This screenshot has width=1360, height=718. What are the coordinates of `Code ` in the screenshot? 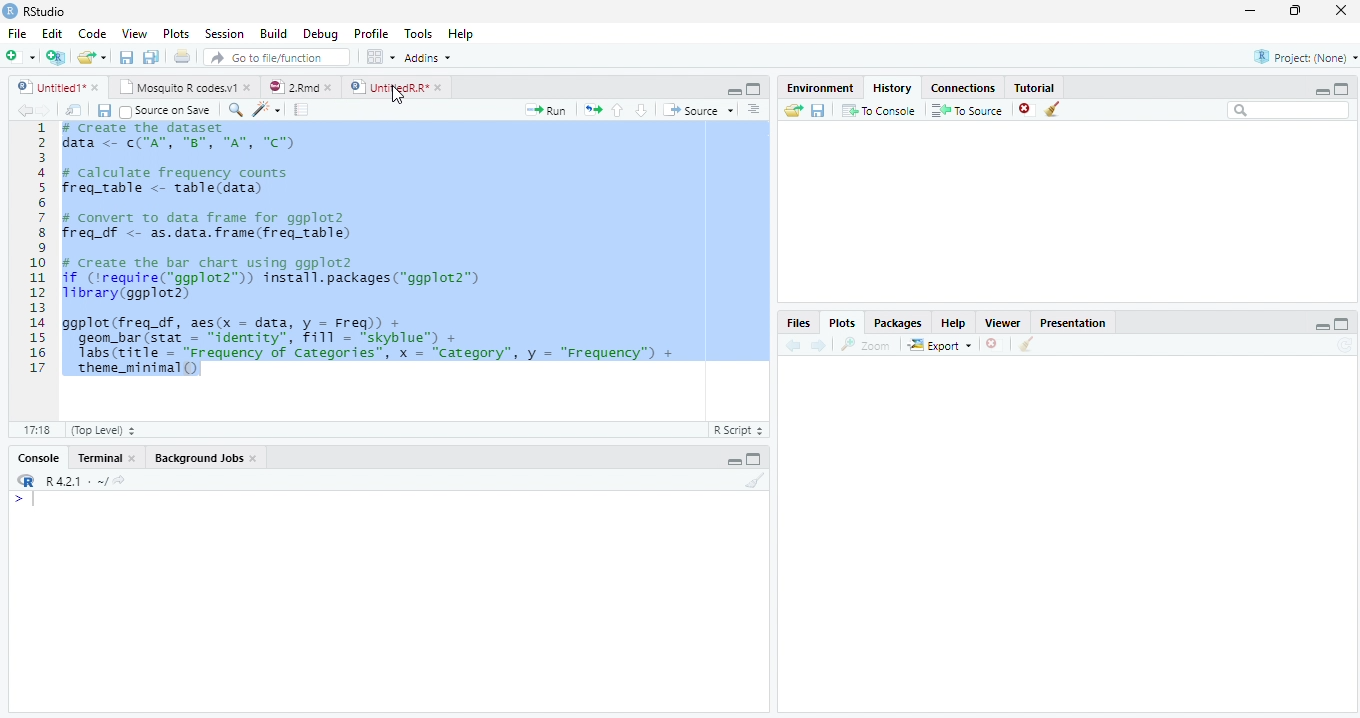 It's located at (269, 110).